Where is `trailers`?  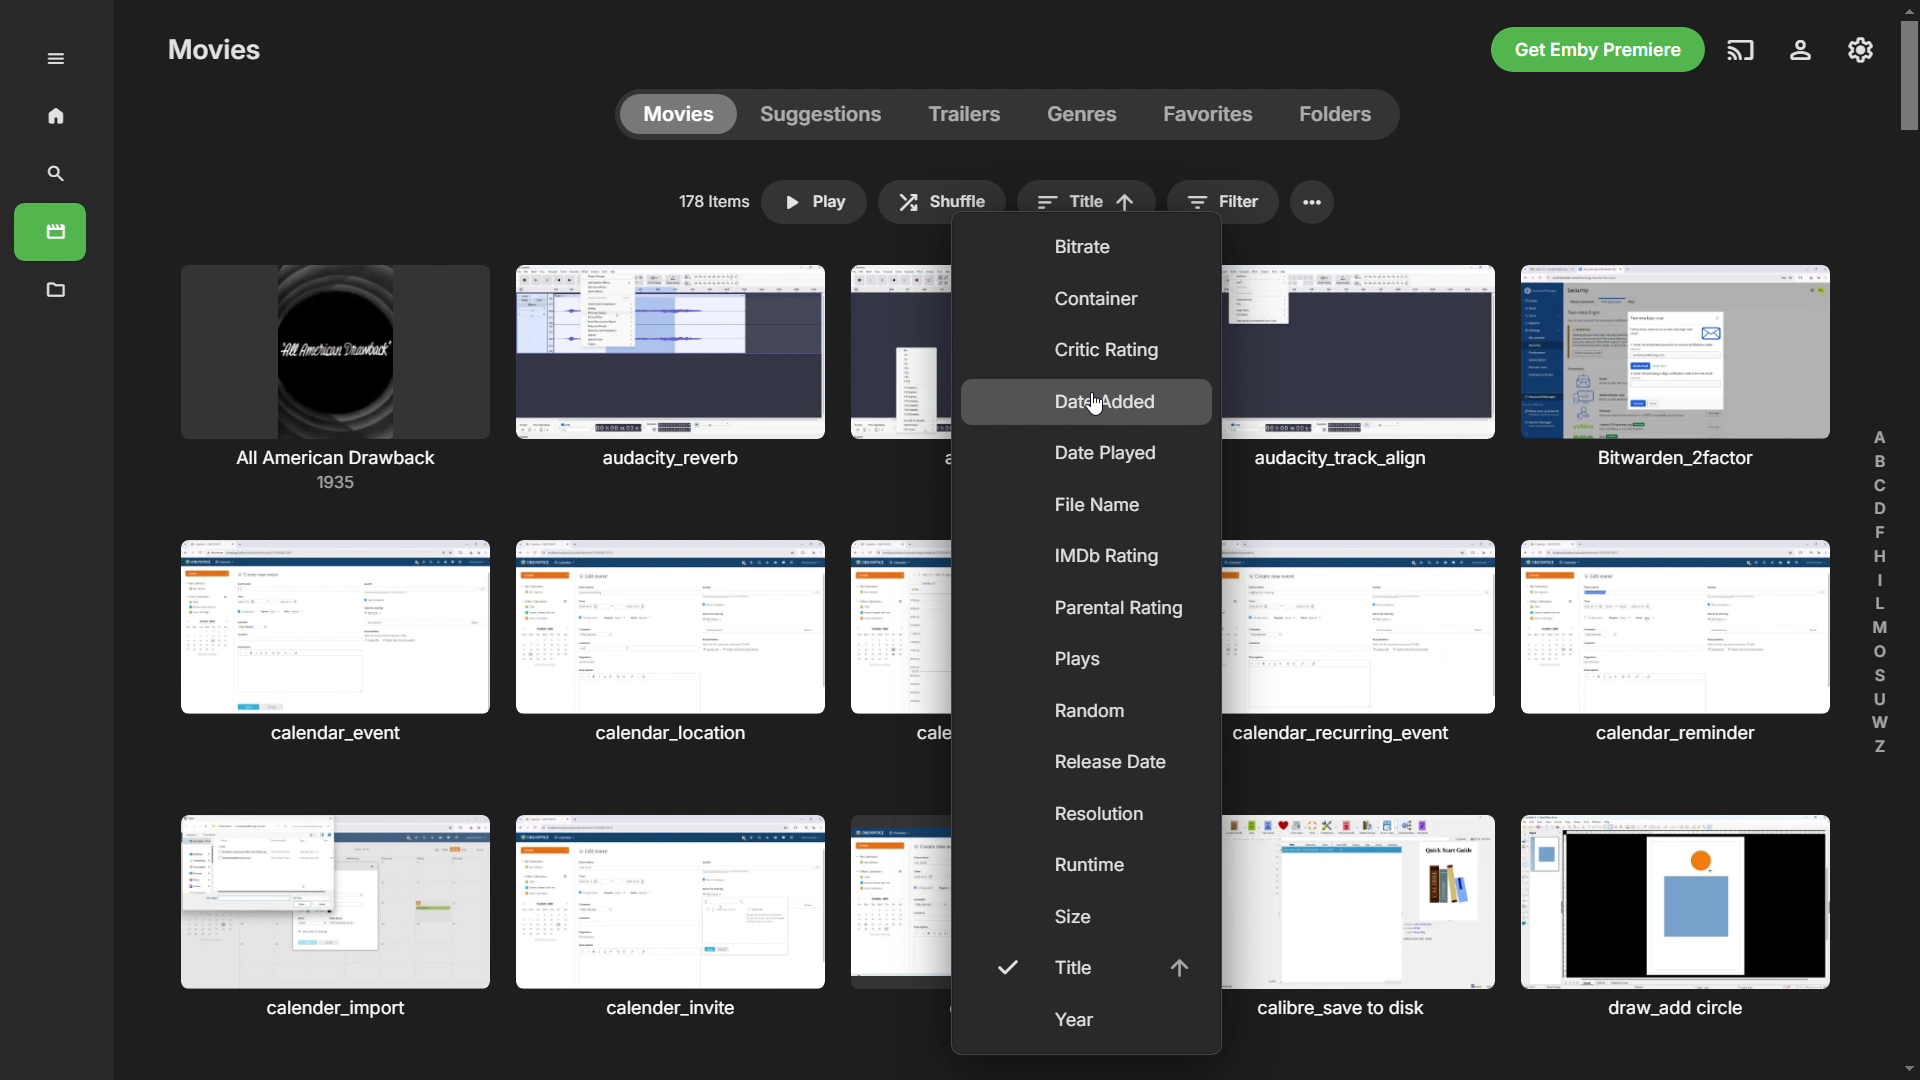
trailers is located at coordinates (970, 115).